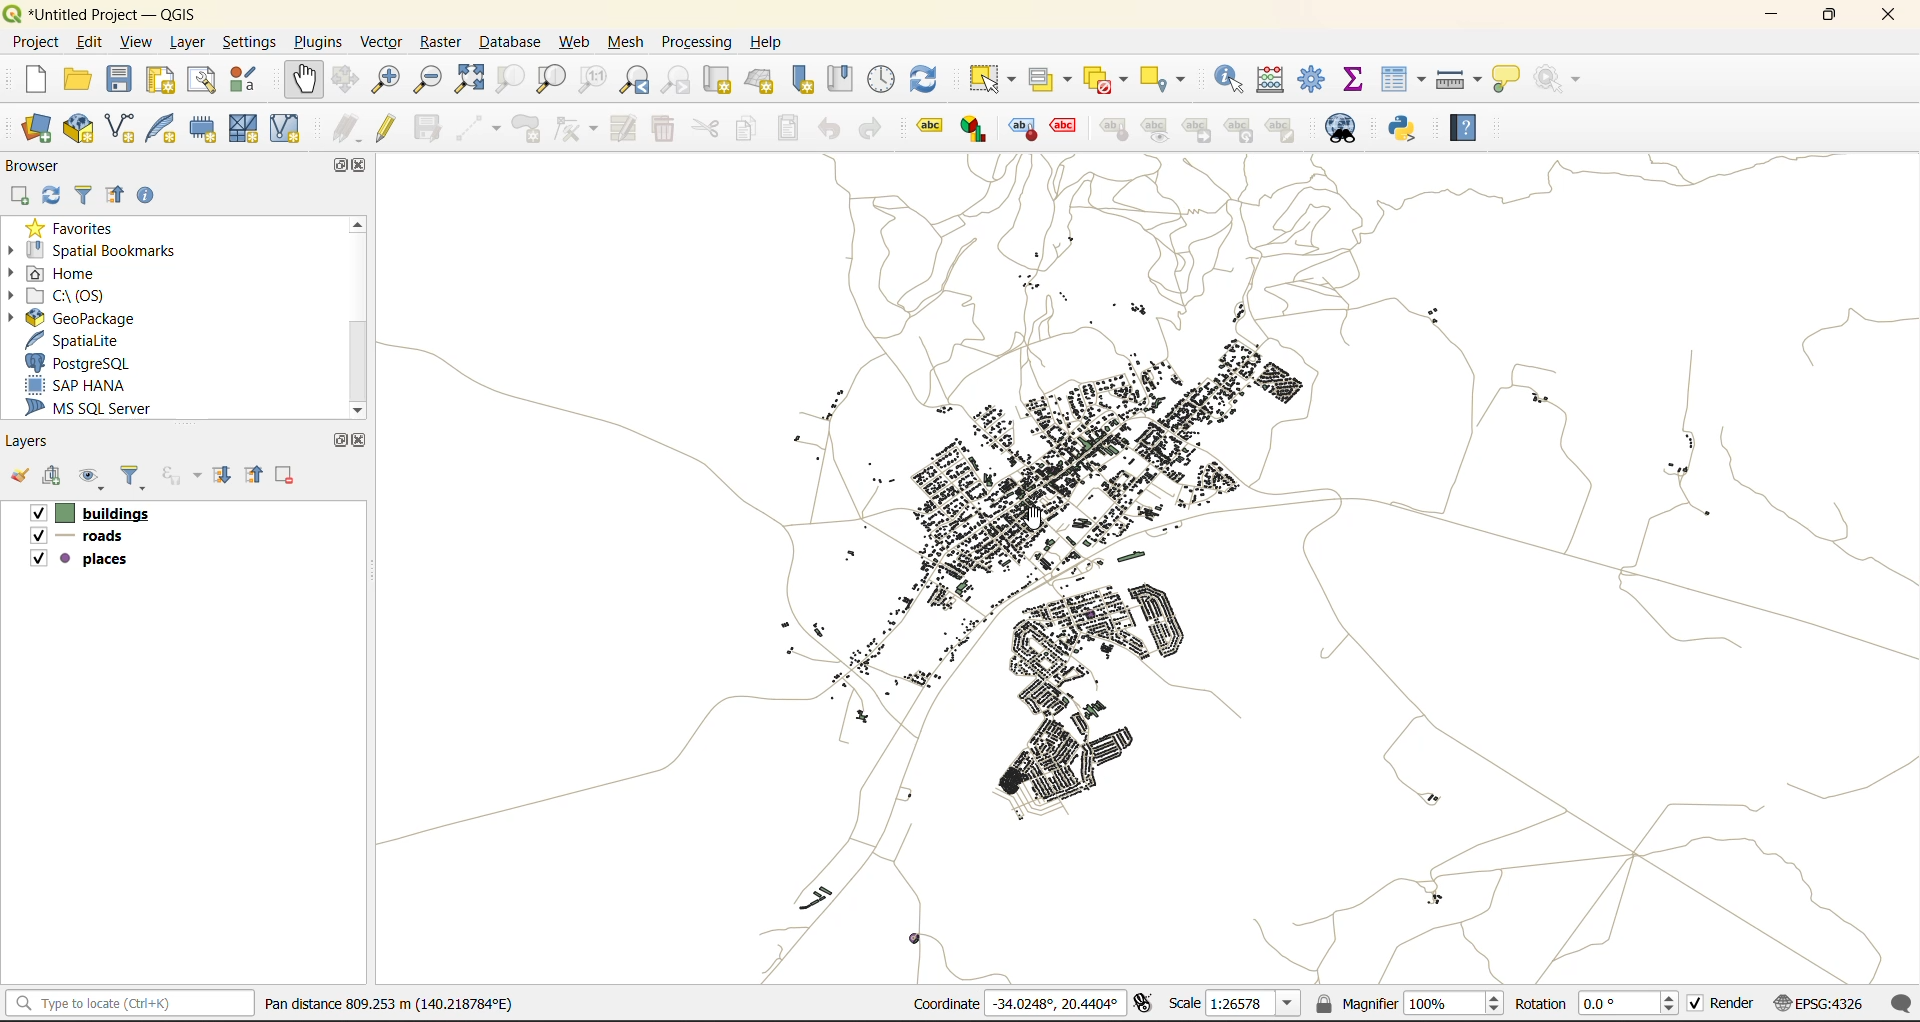 This screenshot has height=1022, width=1920. Describe the element at coordinates (1462, 80) in the screenshot. I see `measure line` at that location.